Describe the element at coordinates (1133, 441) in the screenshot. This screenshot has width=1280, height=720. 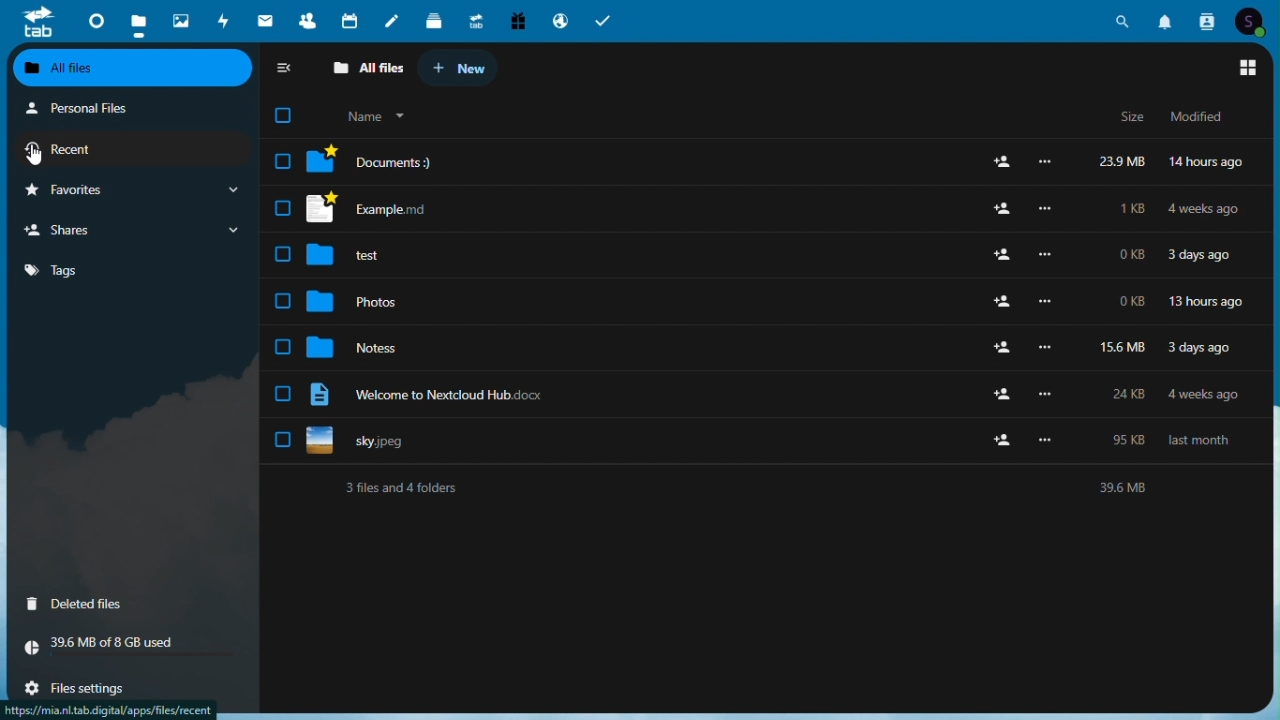
I see `95 KB` at that location.